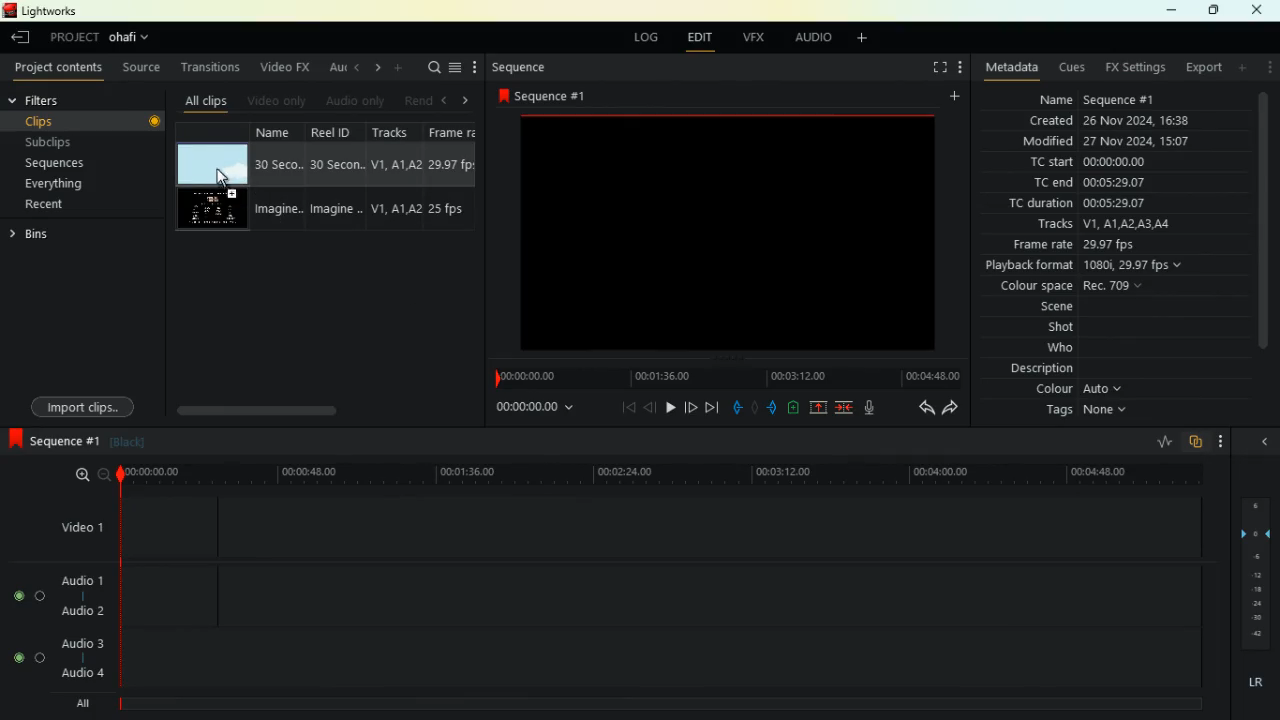  I want to click on merge, so click(846, 408).